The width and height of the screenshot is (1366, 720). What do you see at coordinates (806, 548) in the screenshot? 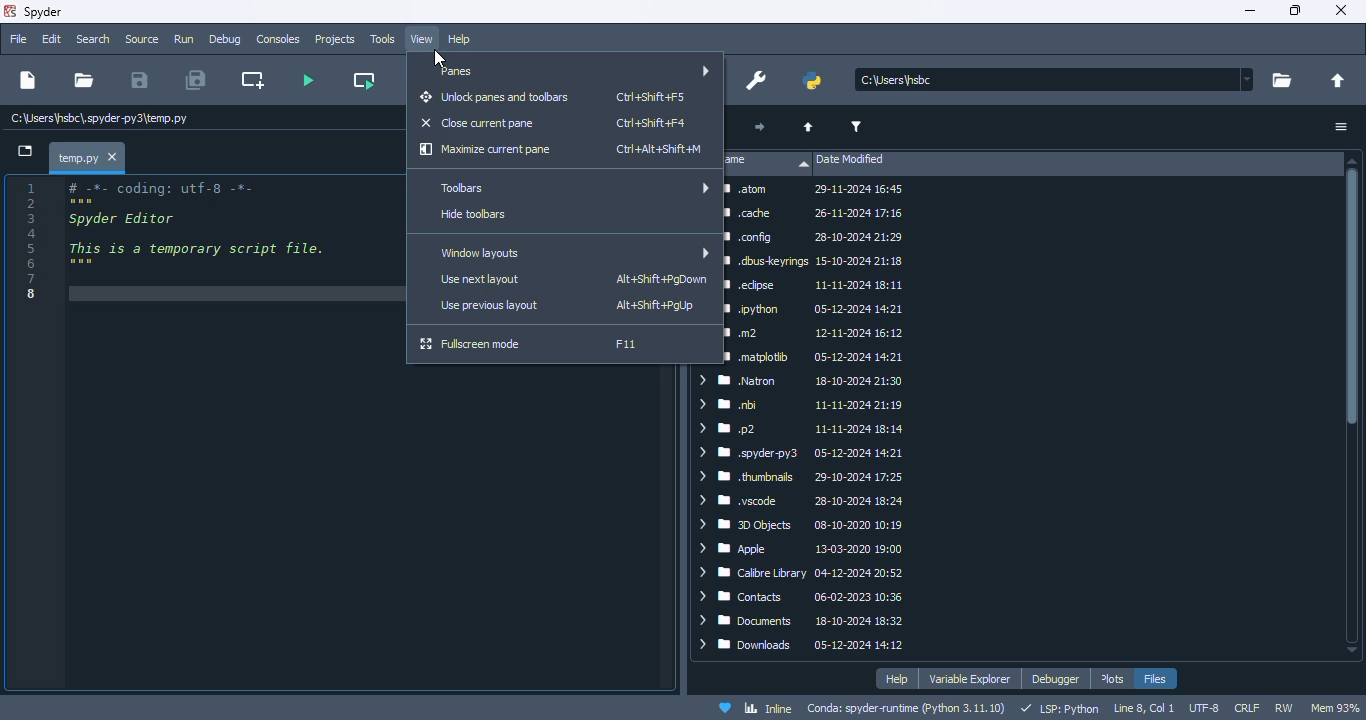
I see `Apple` at bounding box center [806, 548].